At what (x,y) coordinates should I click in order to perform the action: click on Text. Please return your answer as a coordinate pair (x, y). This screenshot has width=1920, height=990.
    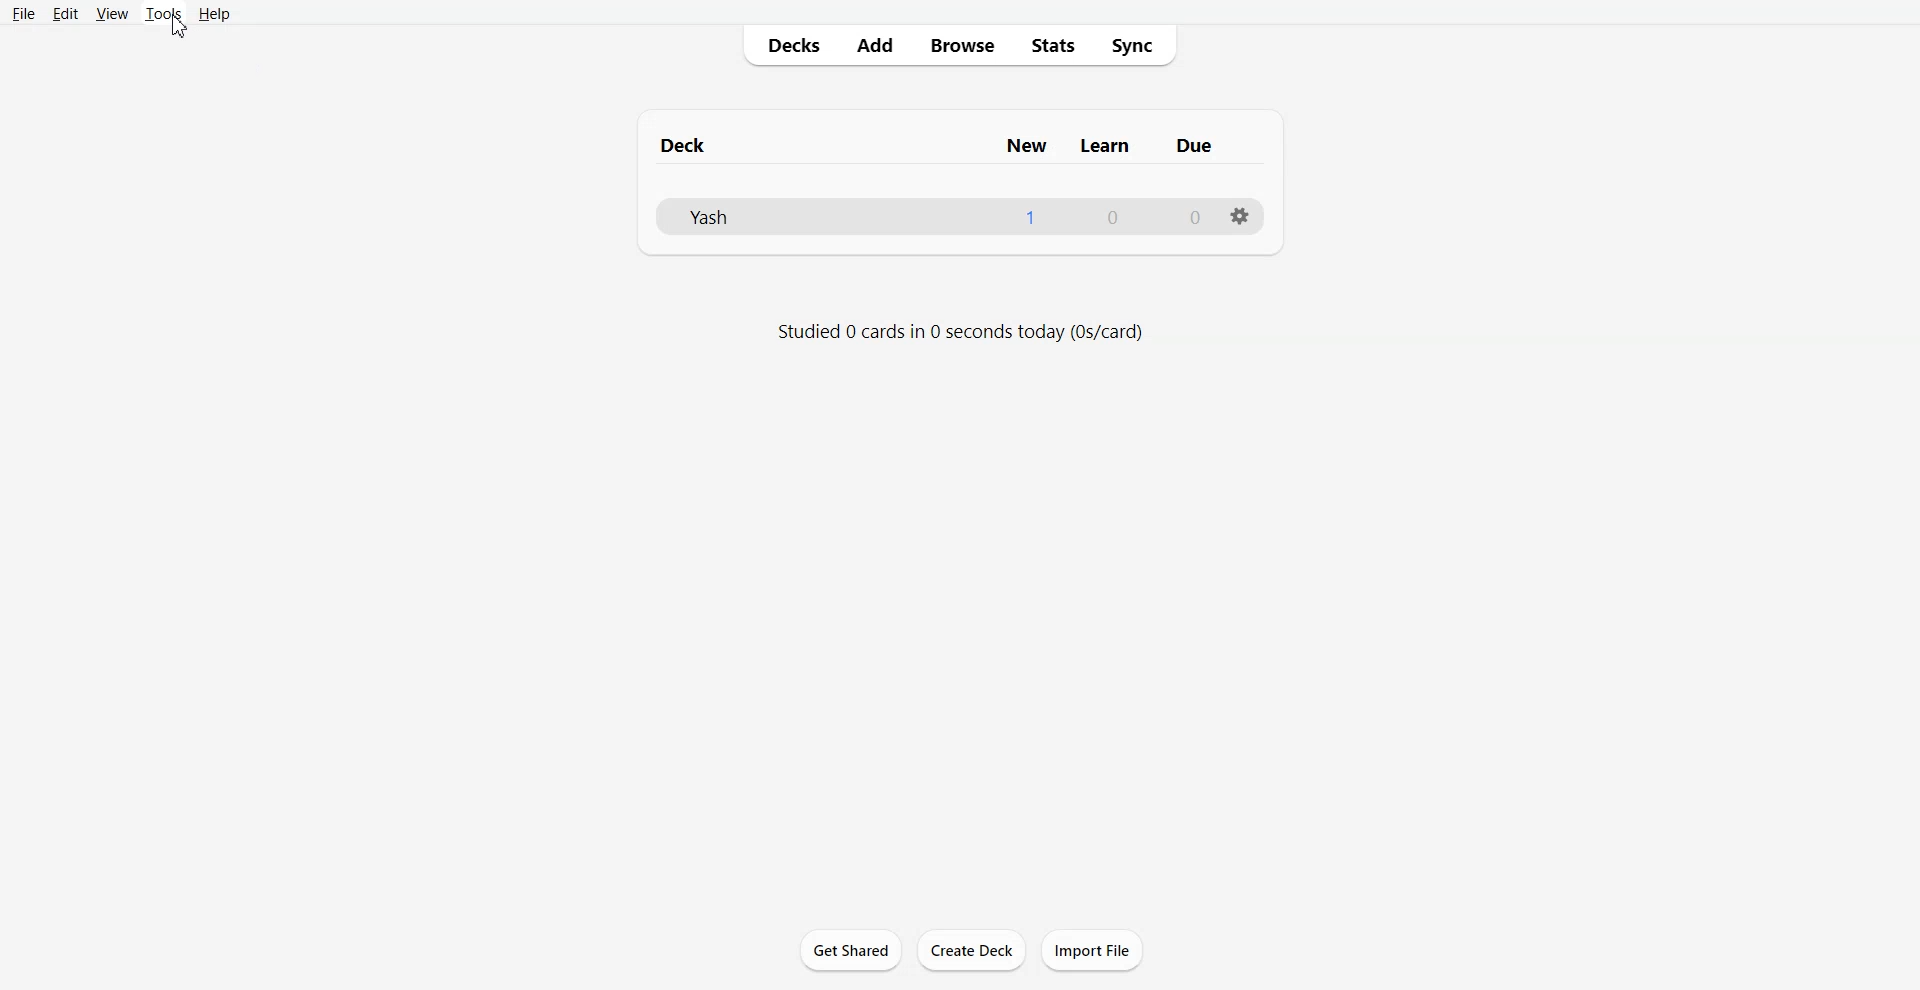
    Looking at the image, I should click on (1113, 218).